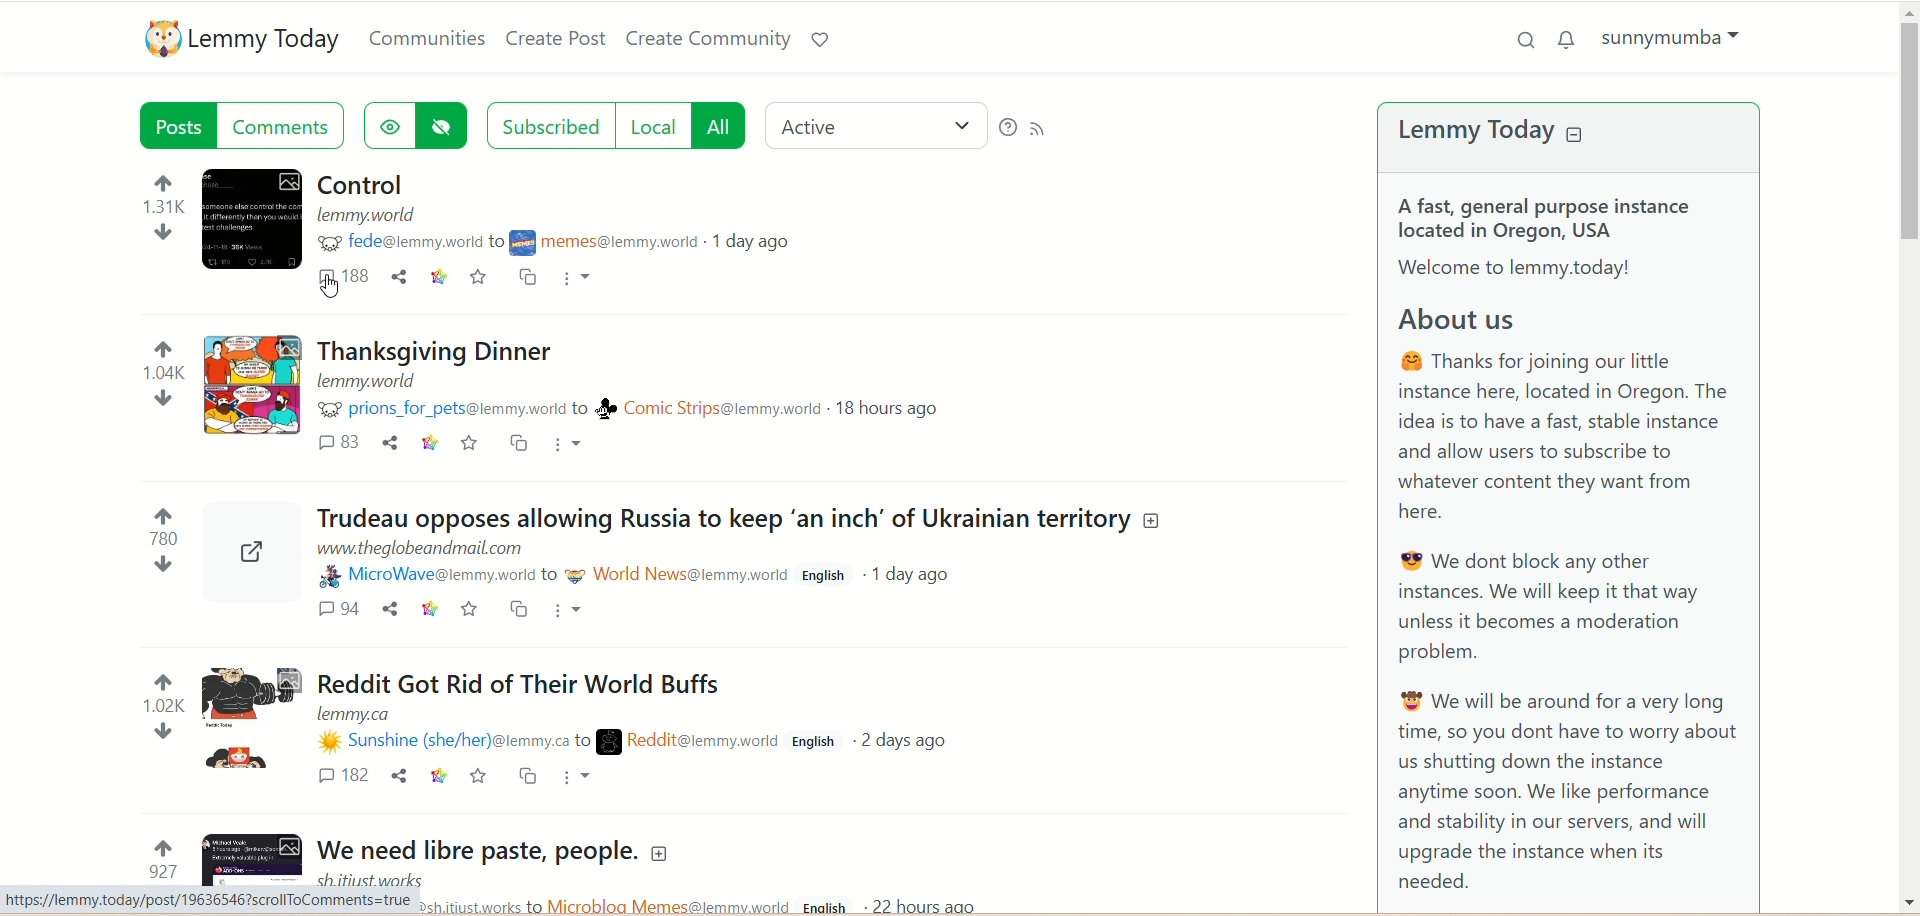 The image size is (1920, 916). Describe the element at coordinates (723, 127) in the screenshot. I see `all` at that location.